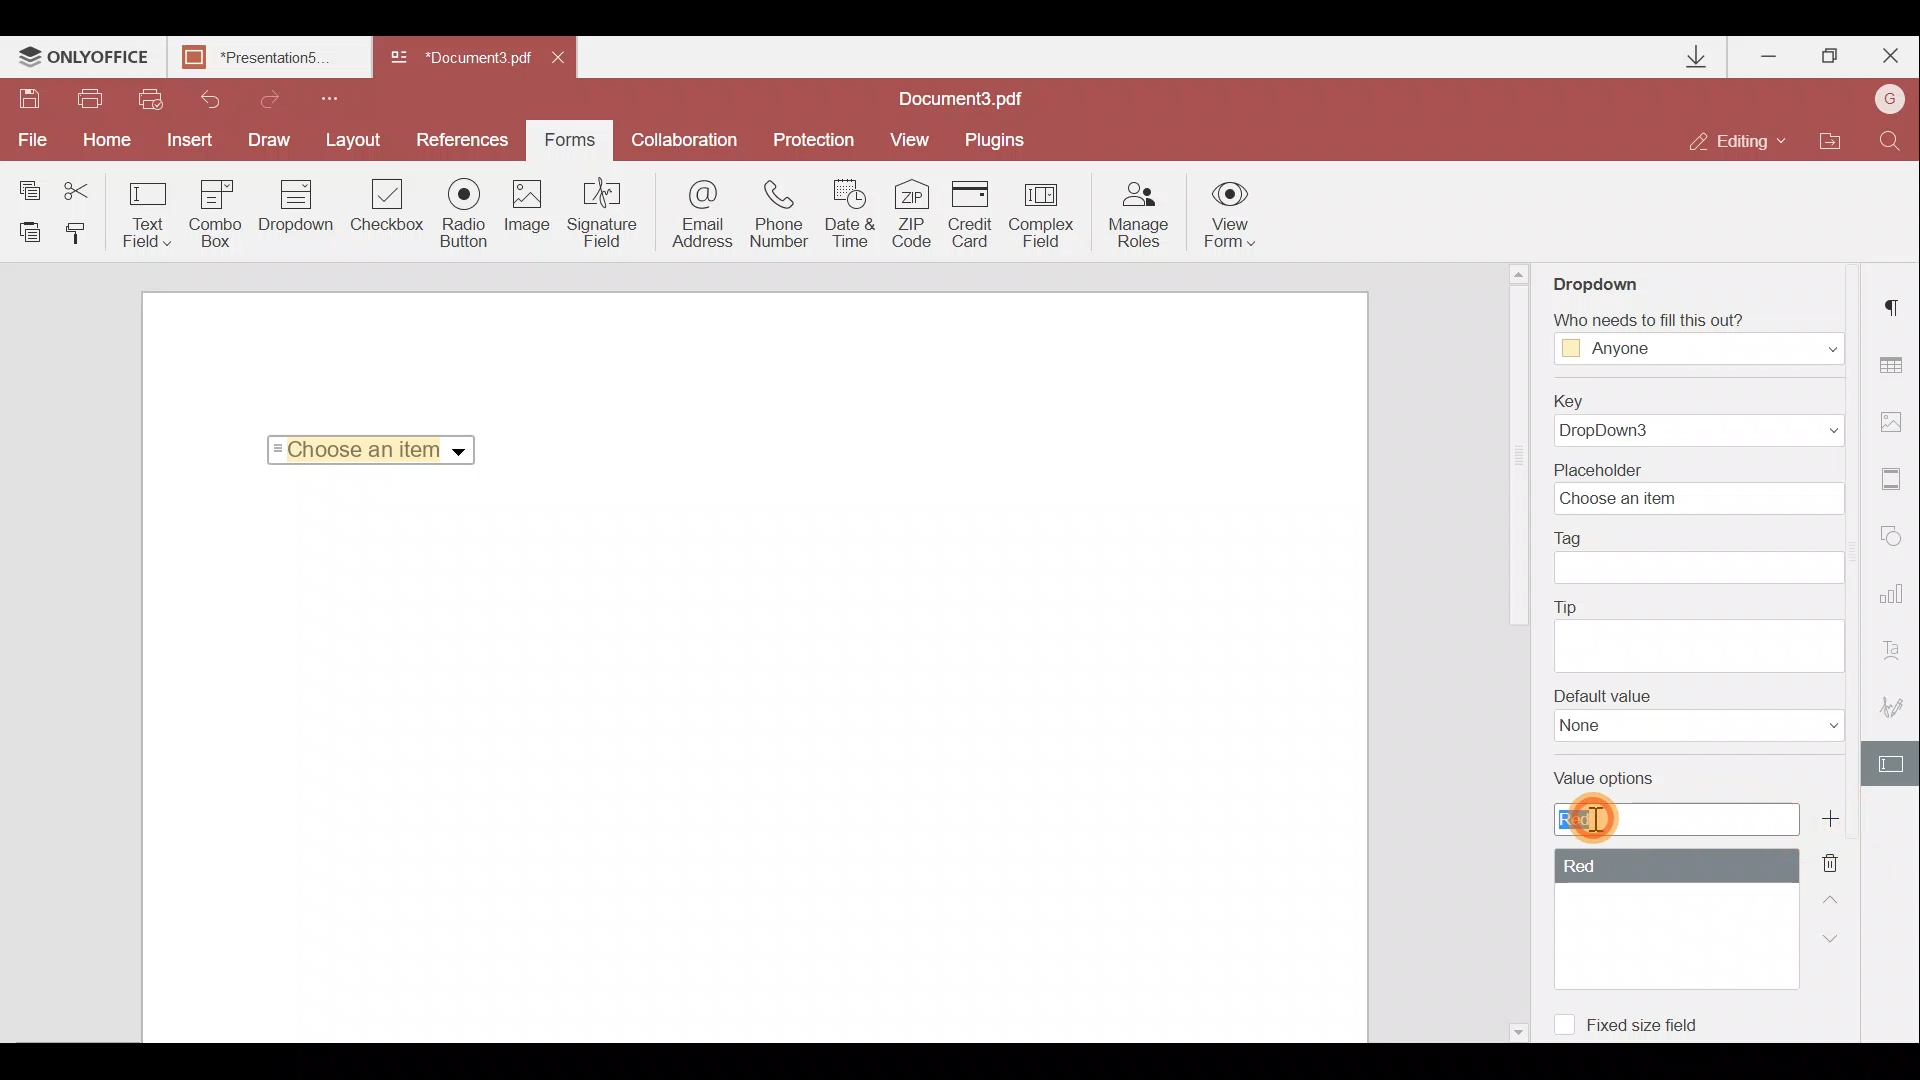 The height and width of the screenshot is (1080, 1920). I want to click on Dropdown, so click(292, 217).